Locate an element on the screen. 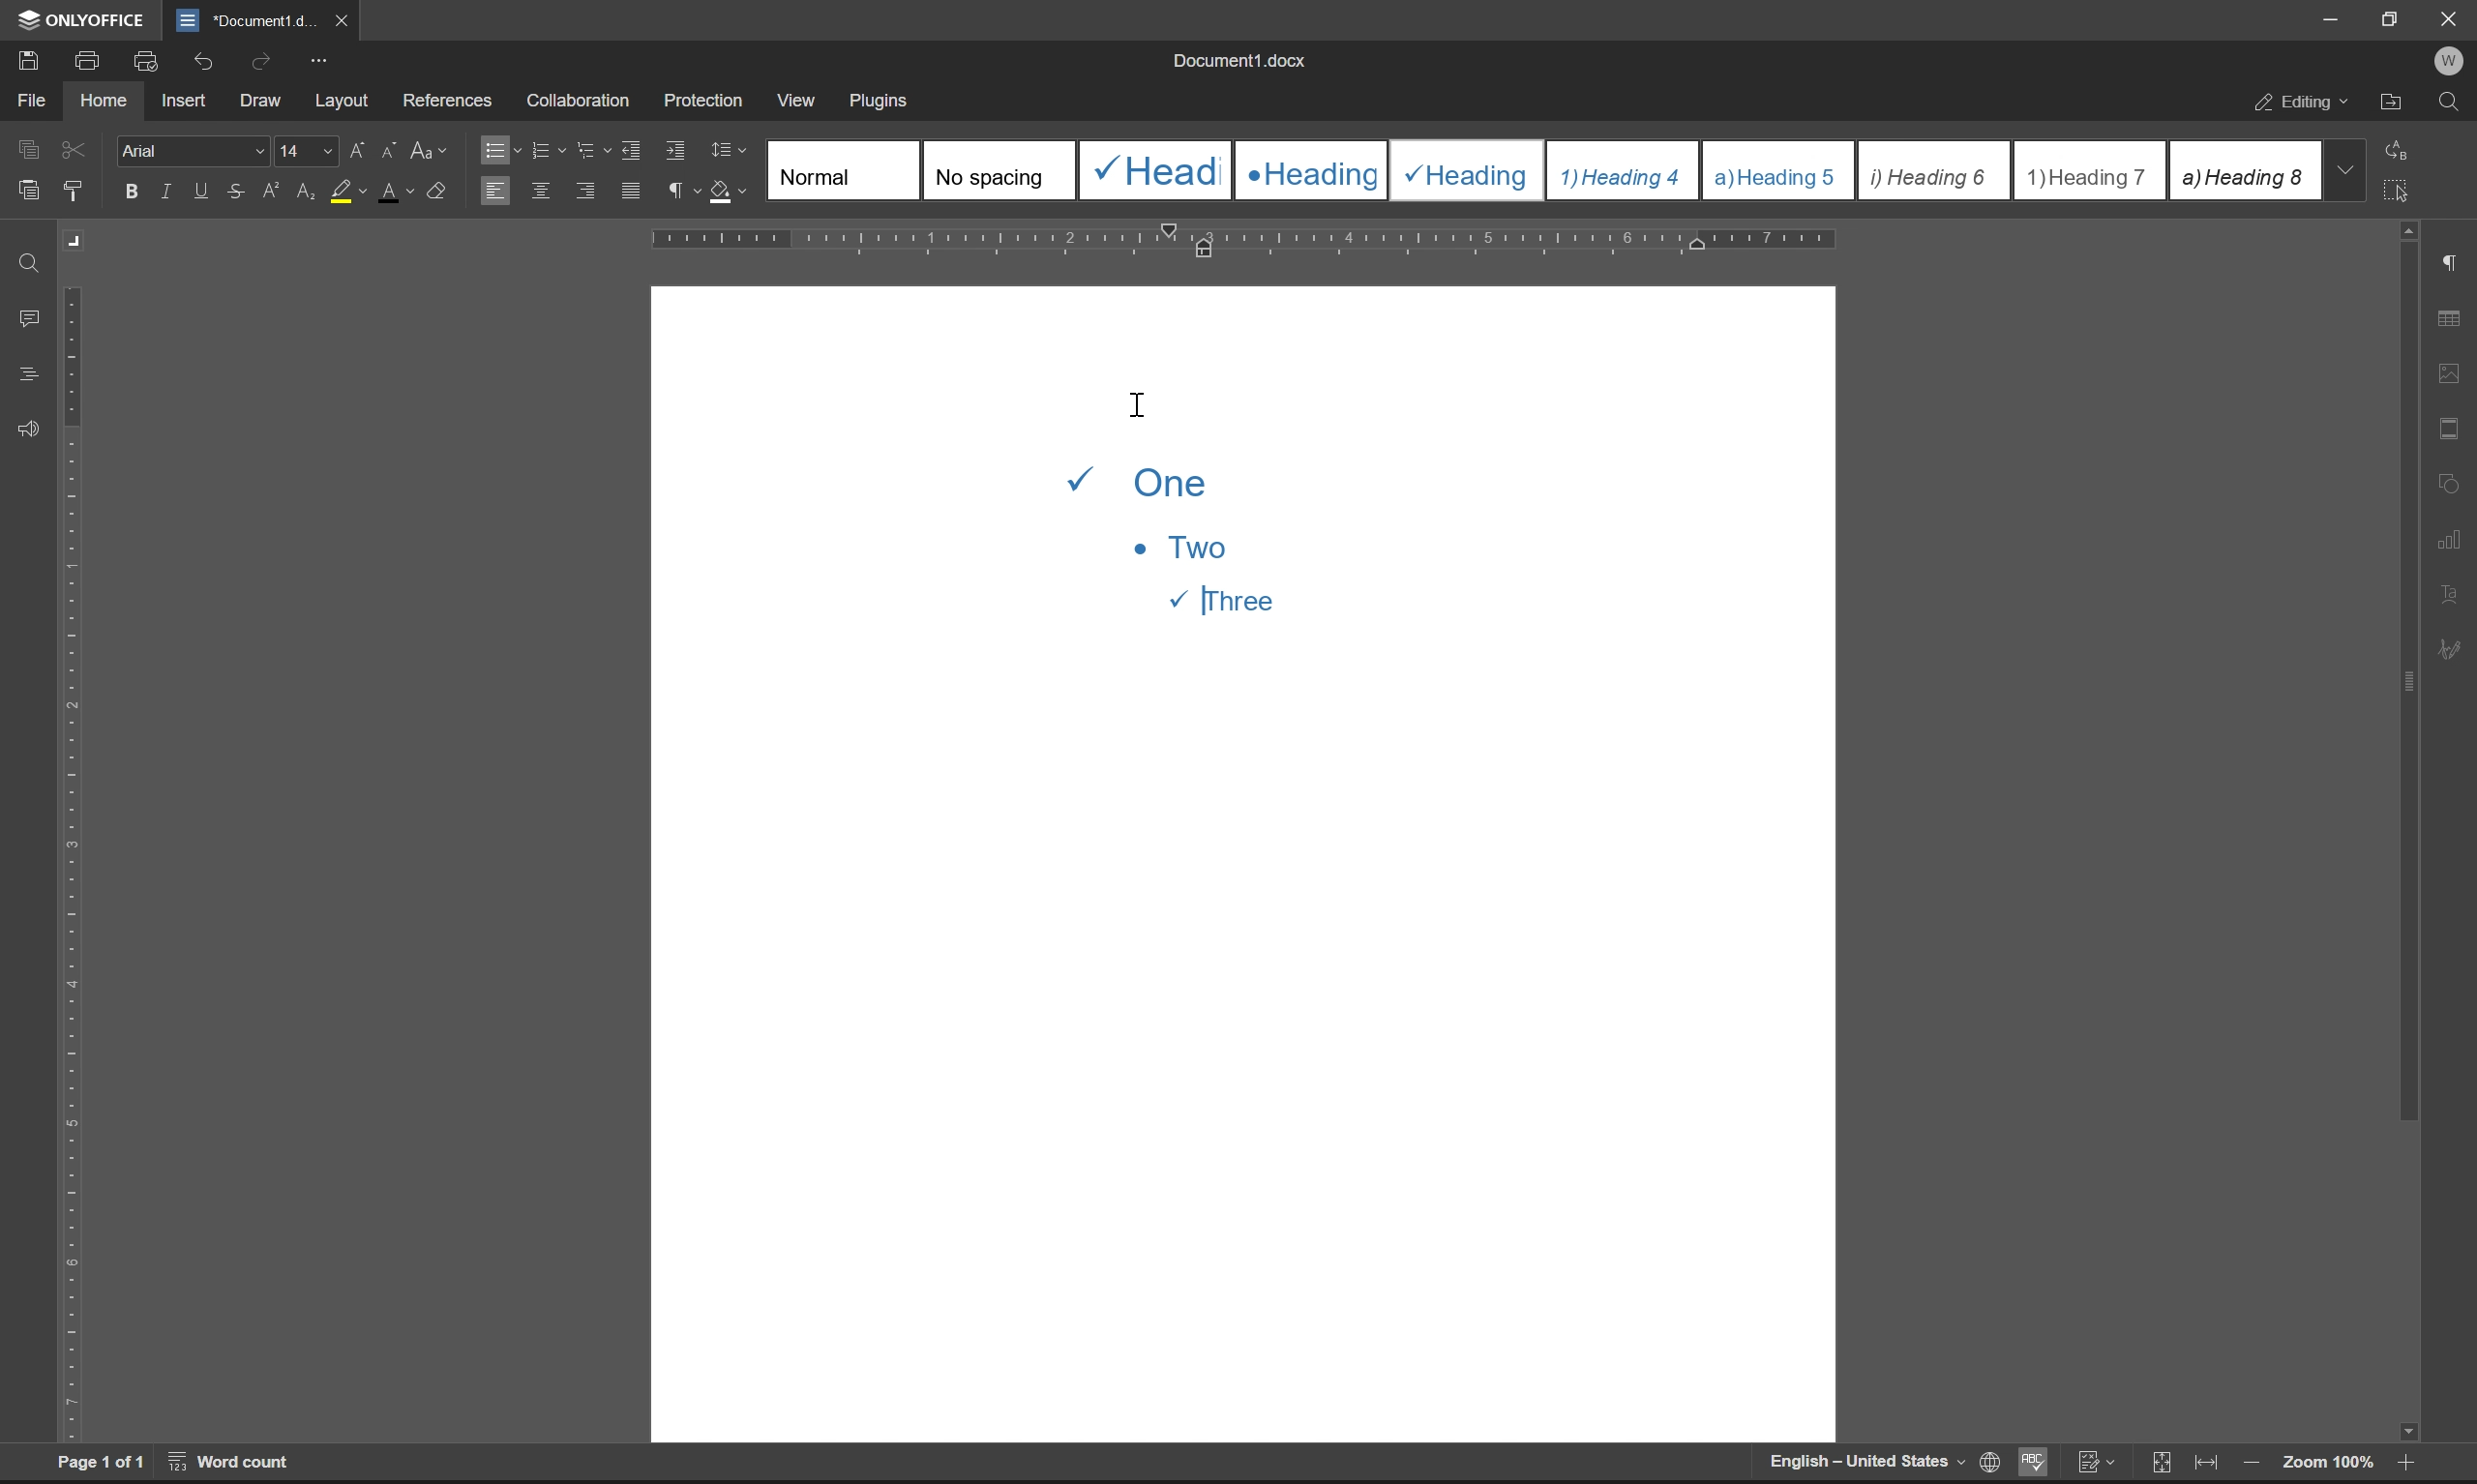 The height and width of the screenshot is (1484, 2477). bold is located at coordinates (132, 192).